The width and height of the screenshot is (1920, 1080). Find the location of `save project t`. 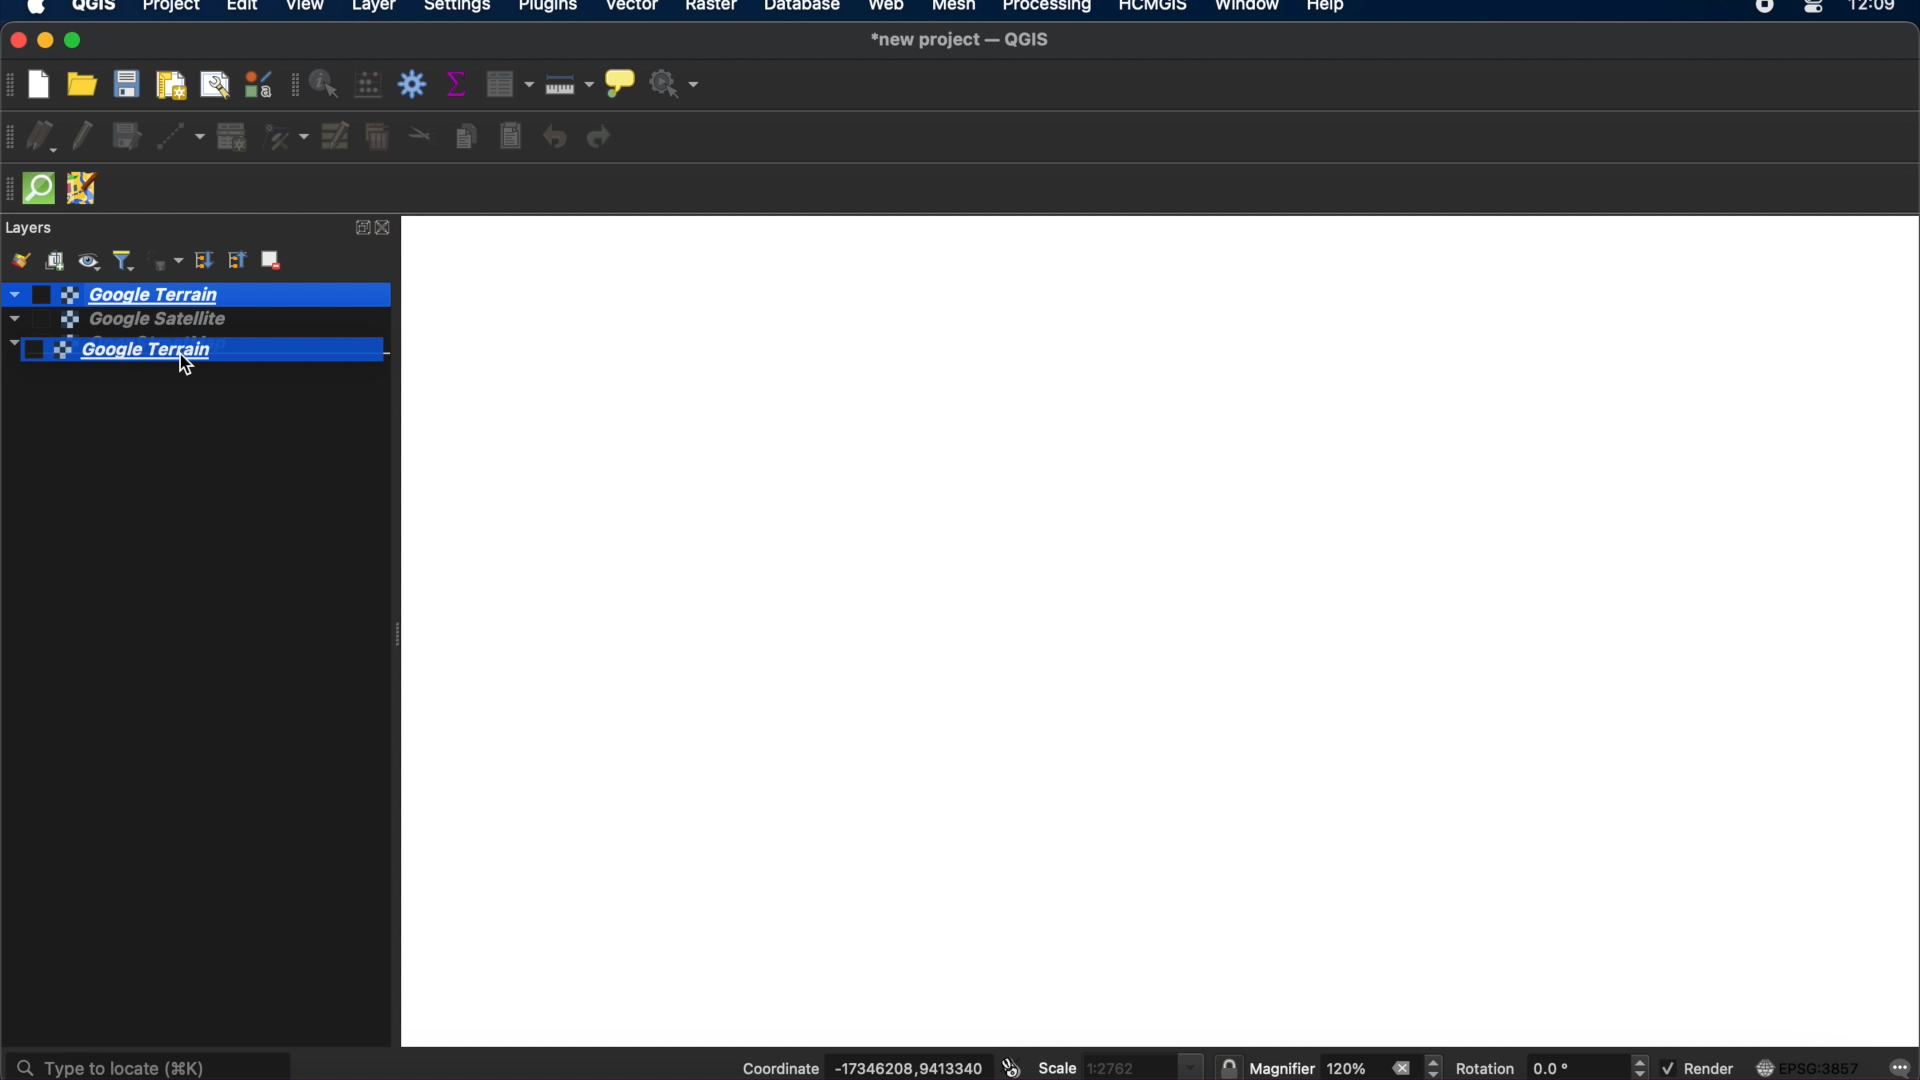

save project t is located at coordinates (128, 84).